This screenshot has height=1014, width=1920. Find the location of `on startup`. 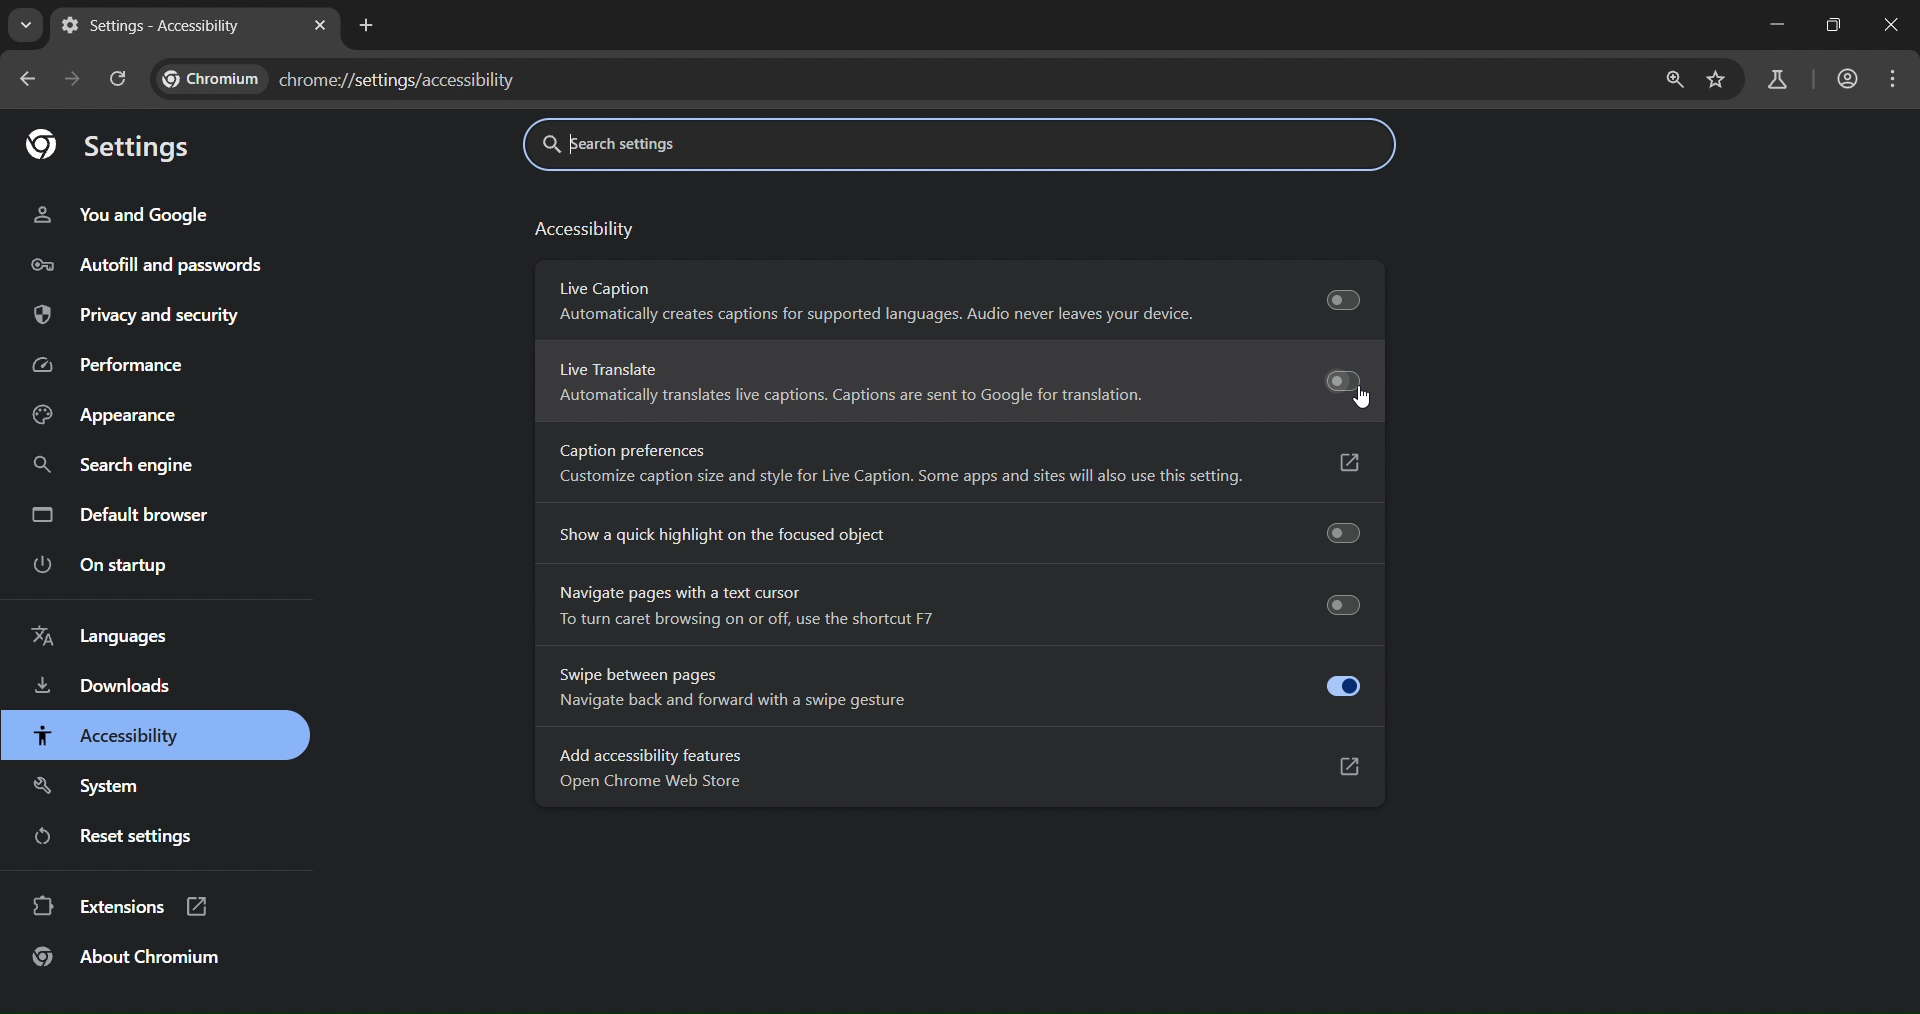

on startup is located at coordinates (103, 564).